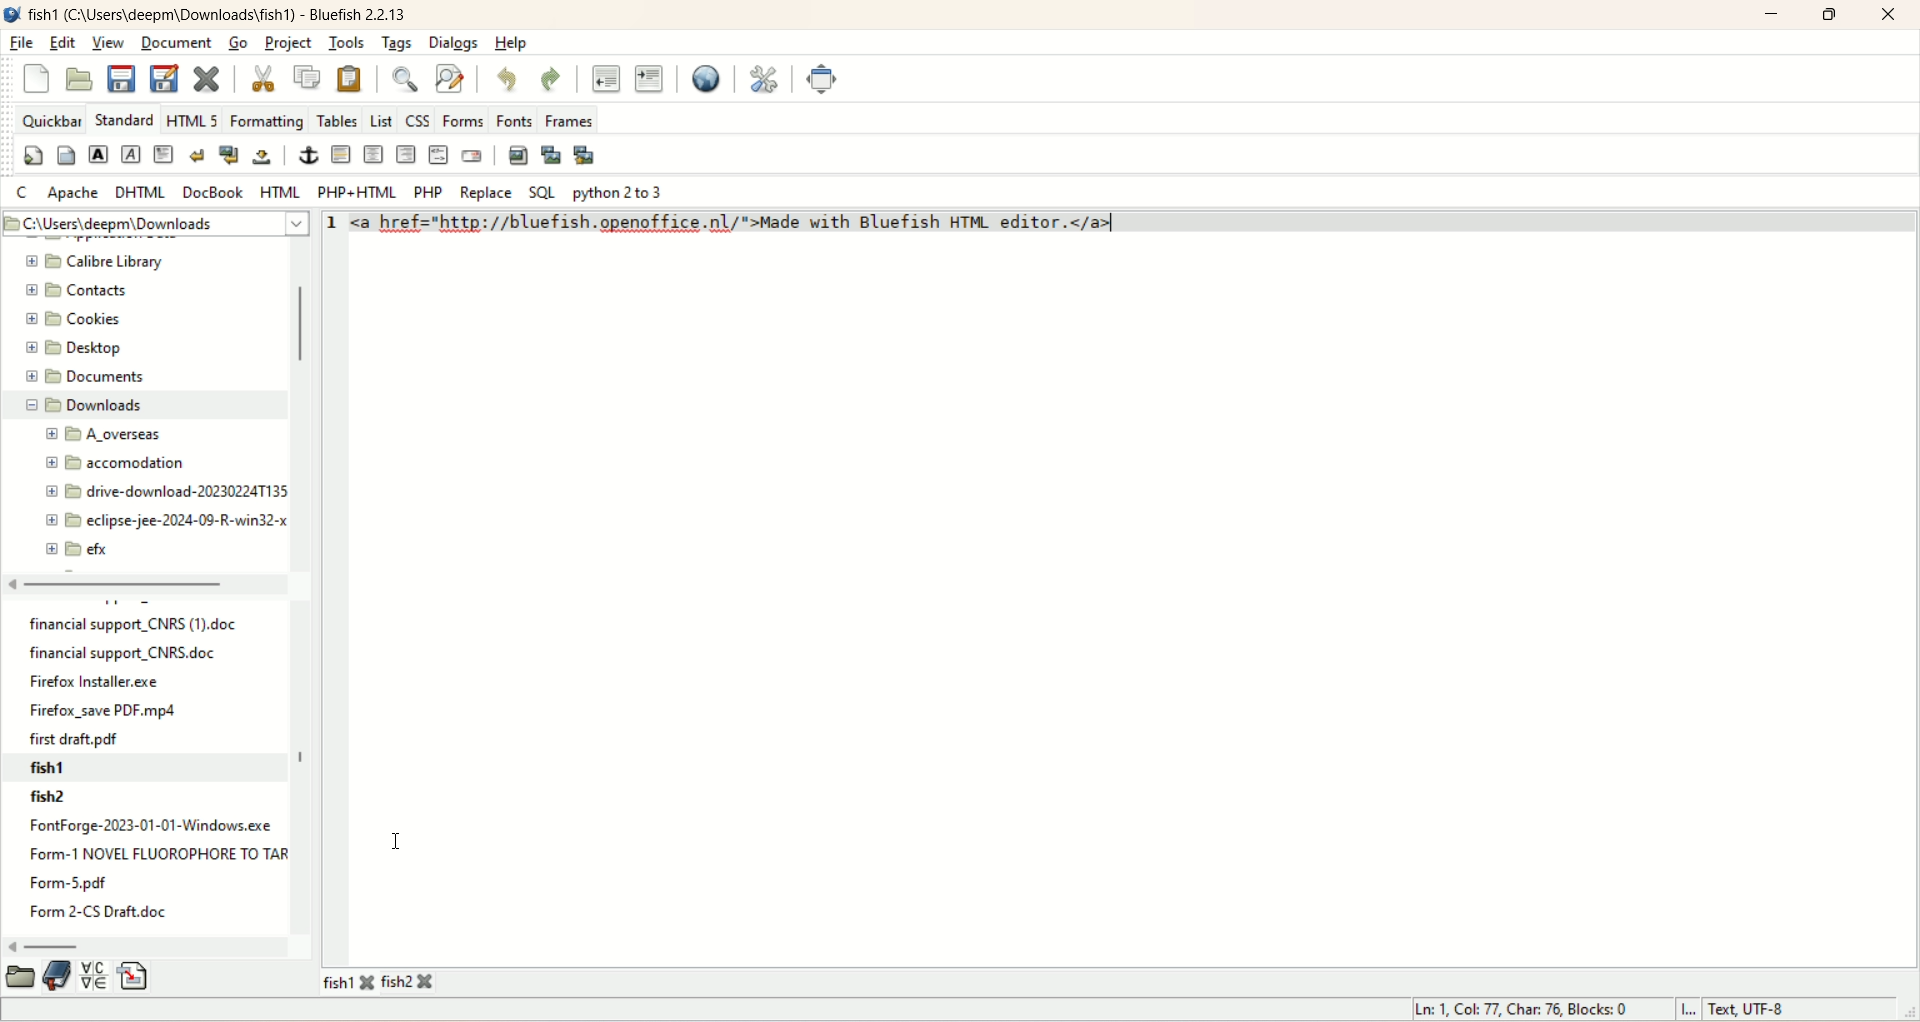 This screenshot has width=1920, height=1022. I want to click on python 2 to 3, so click(620, 194).